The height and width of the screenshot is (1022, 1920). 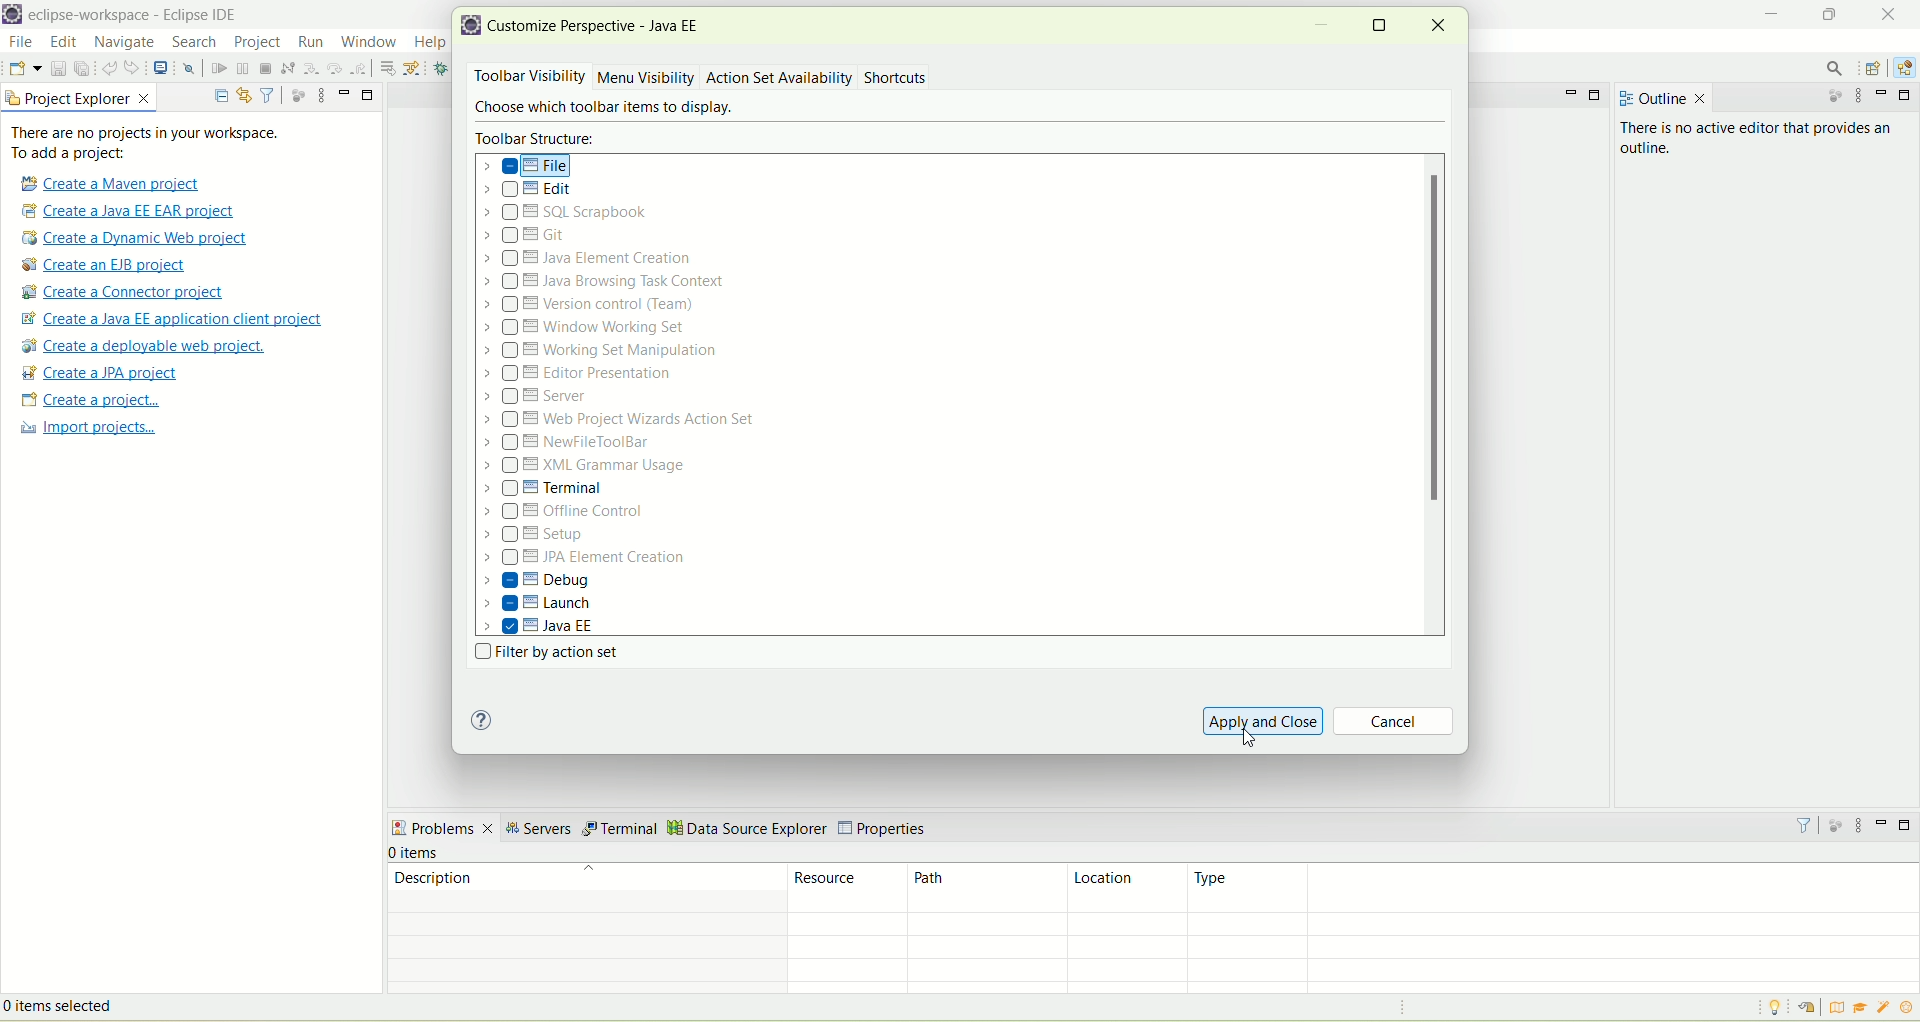 What do you see at coordinates (584, 559) in the screenshot?
I see `JPA element creation` at bounding box center [584, 559].